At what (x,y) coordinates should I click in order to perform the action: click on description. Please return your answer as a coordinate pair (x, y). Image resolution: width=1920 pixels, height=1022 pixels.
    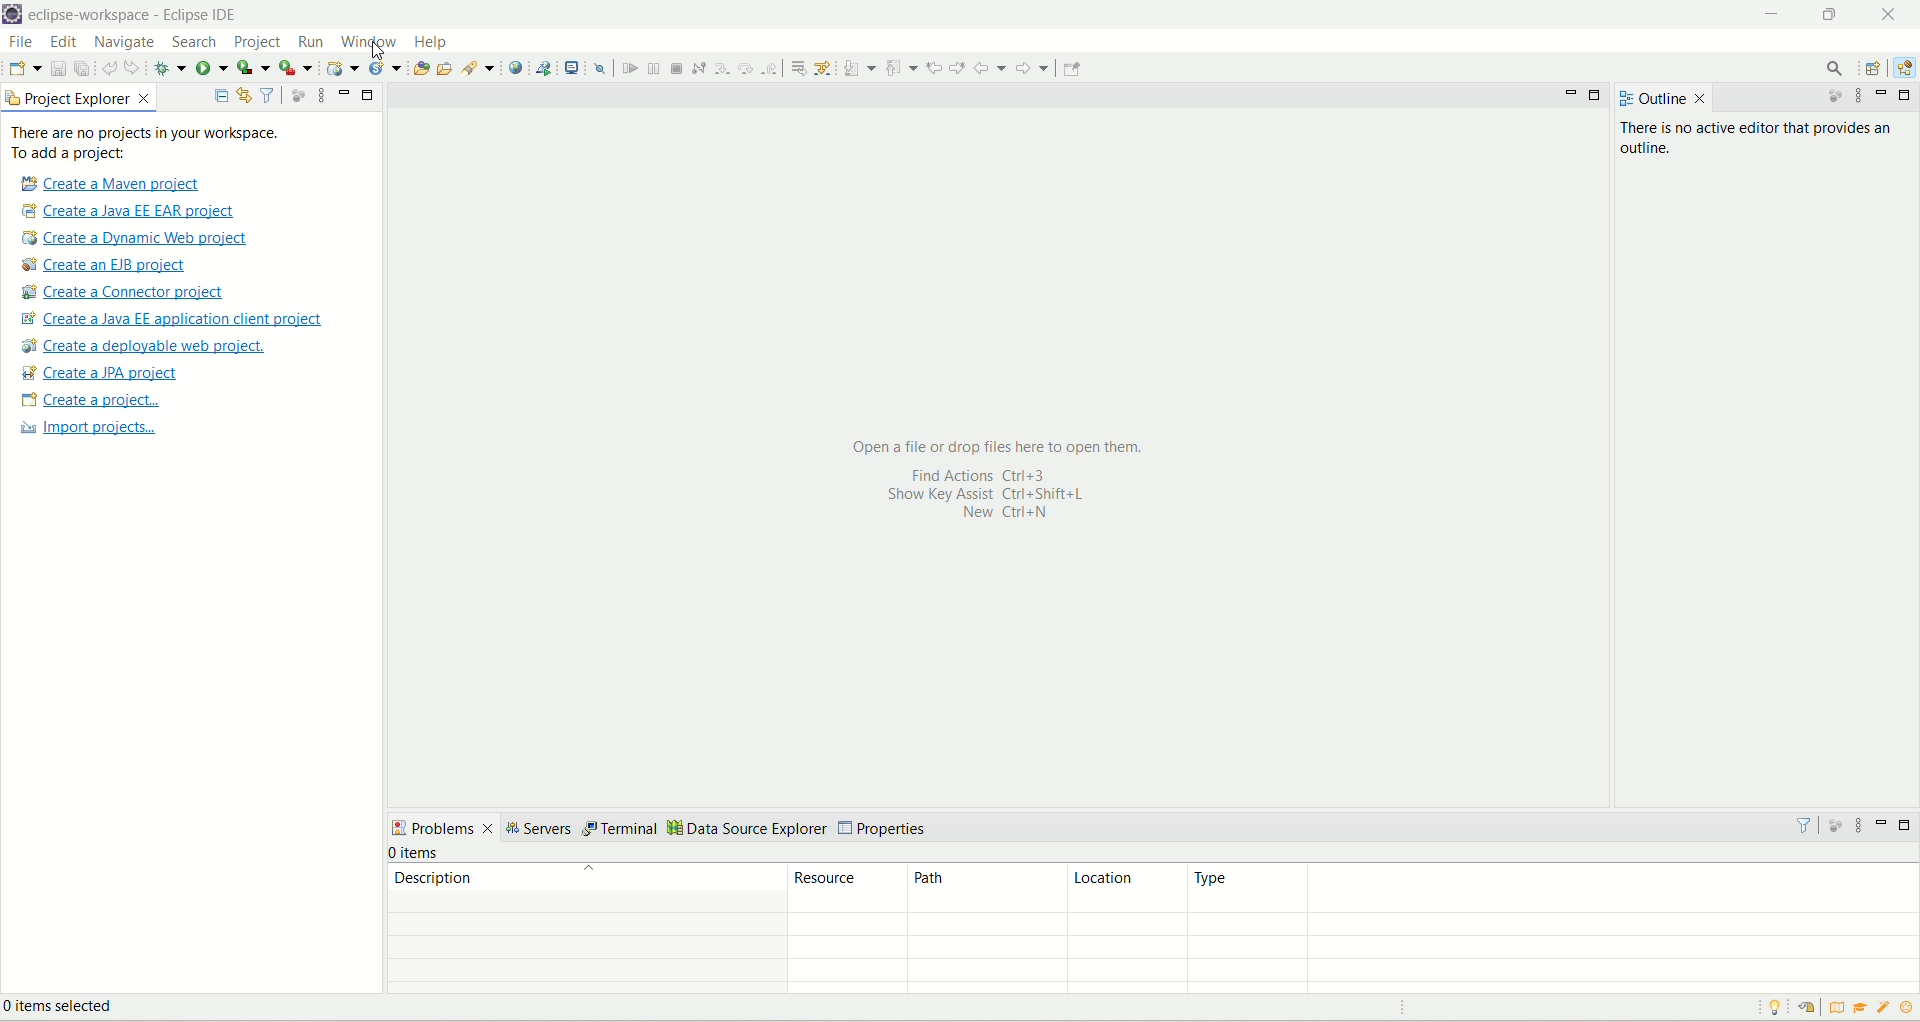
    Looking at the image, I should click on (586, 877).